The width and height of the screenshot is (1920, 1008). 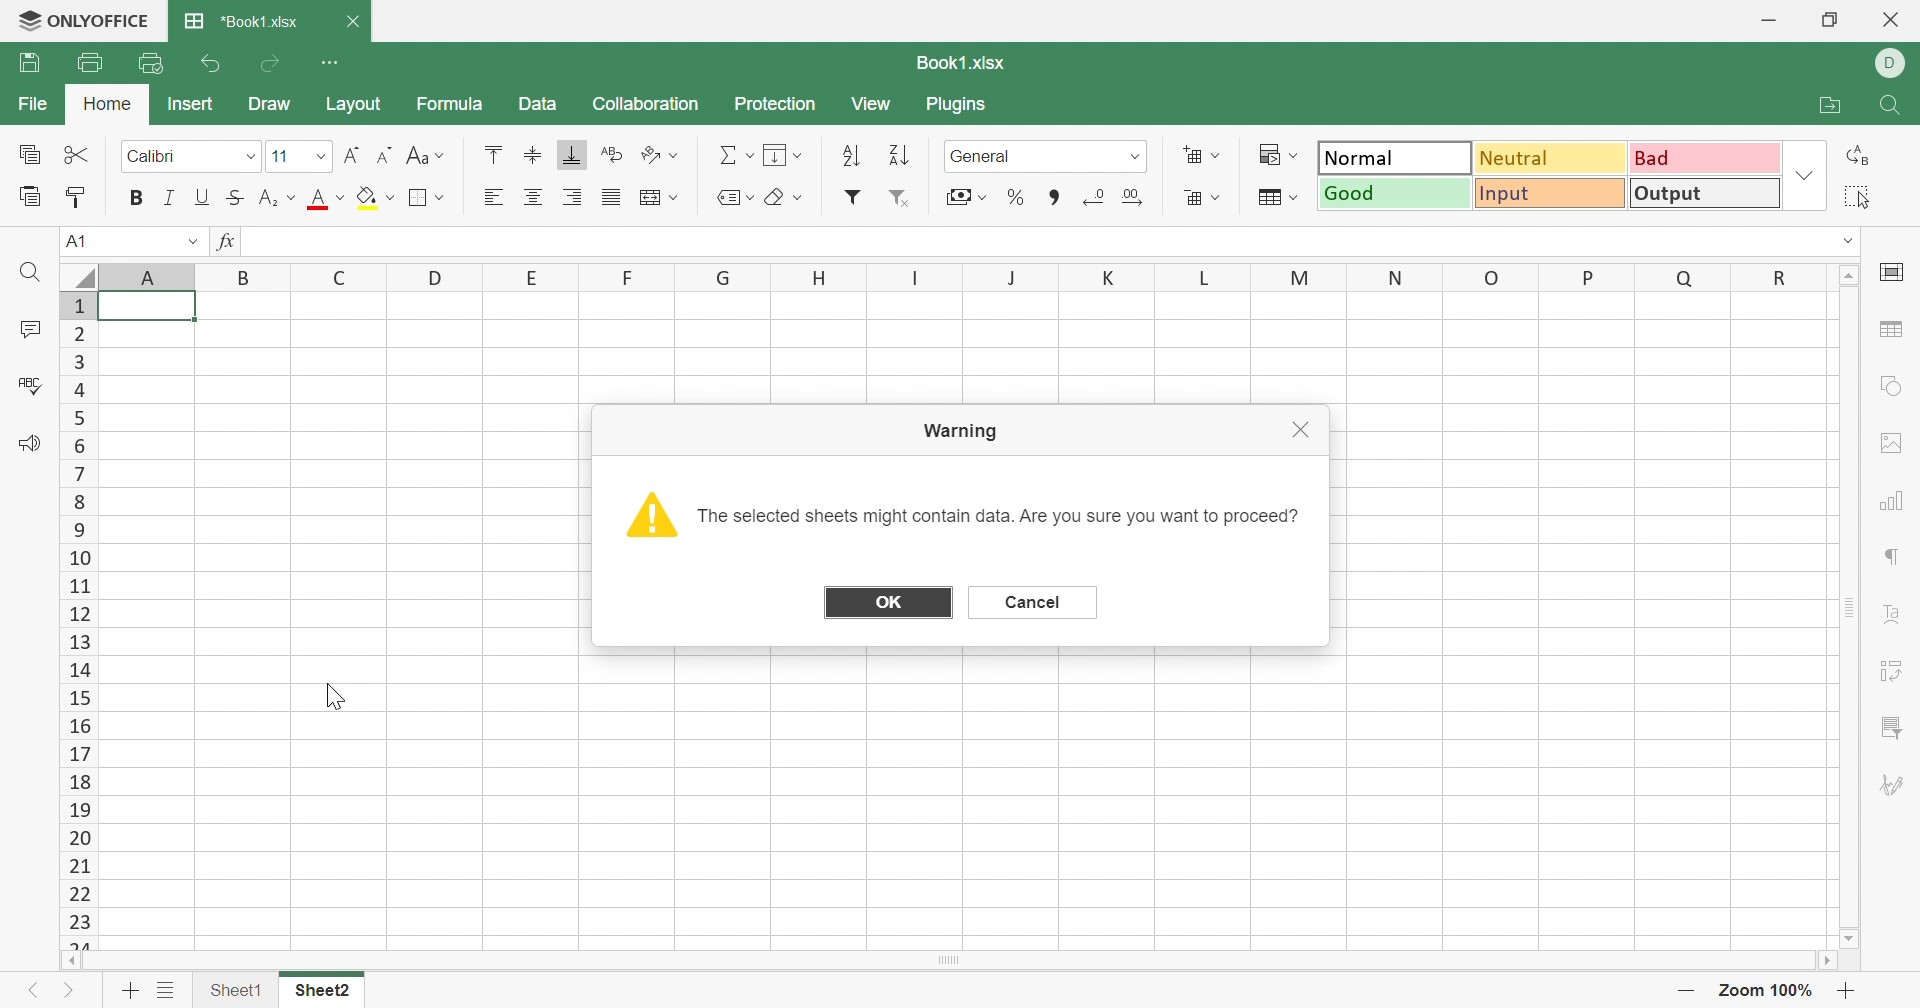 What do you see at coordinates (168, 986) in the screenshot?
I see `List of sheets` at bounding box center [168, 986].